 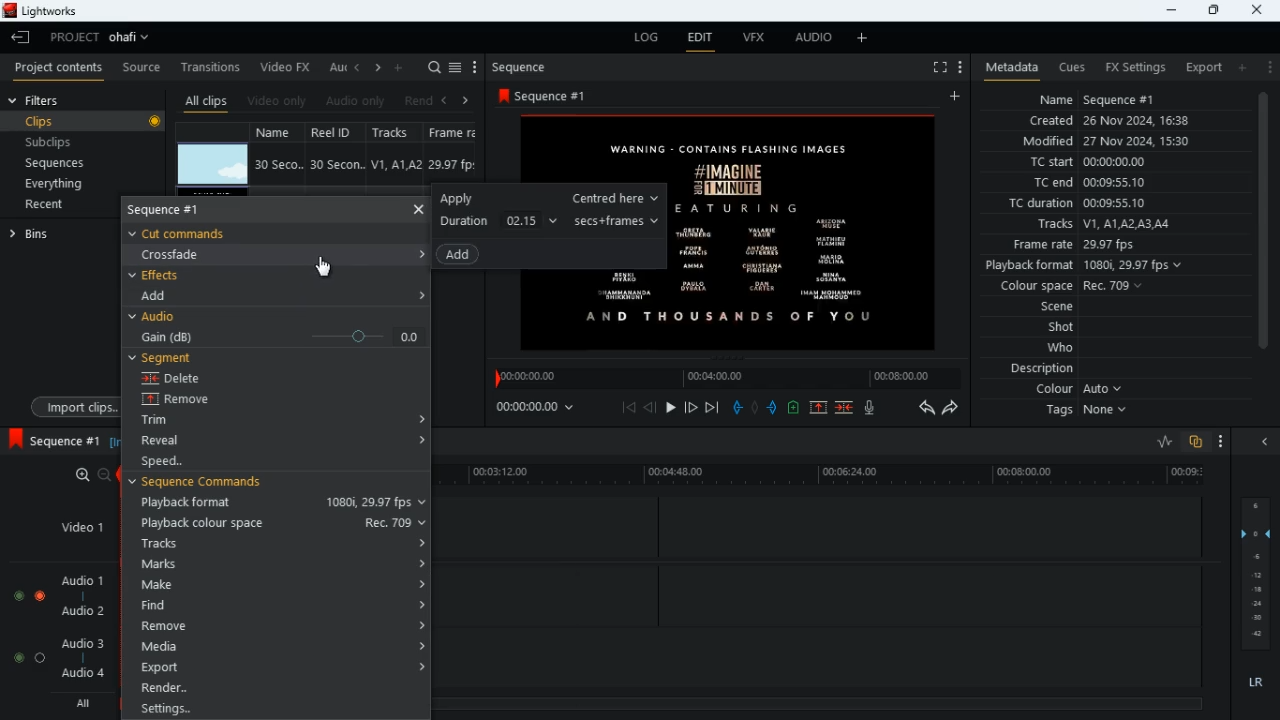 What do you see at coordinates (173, 422) in the screenshot?
I see `trim` at bounding box center [173, 422].